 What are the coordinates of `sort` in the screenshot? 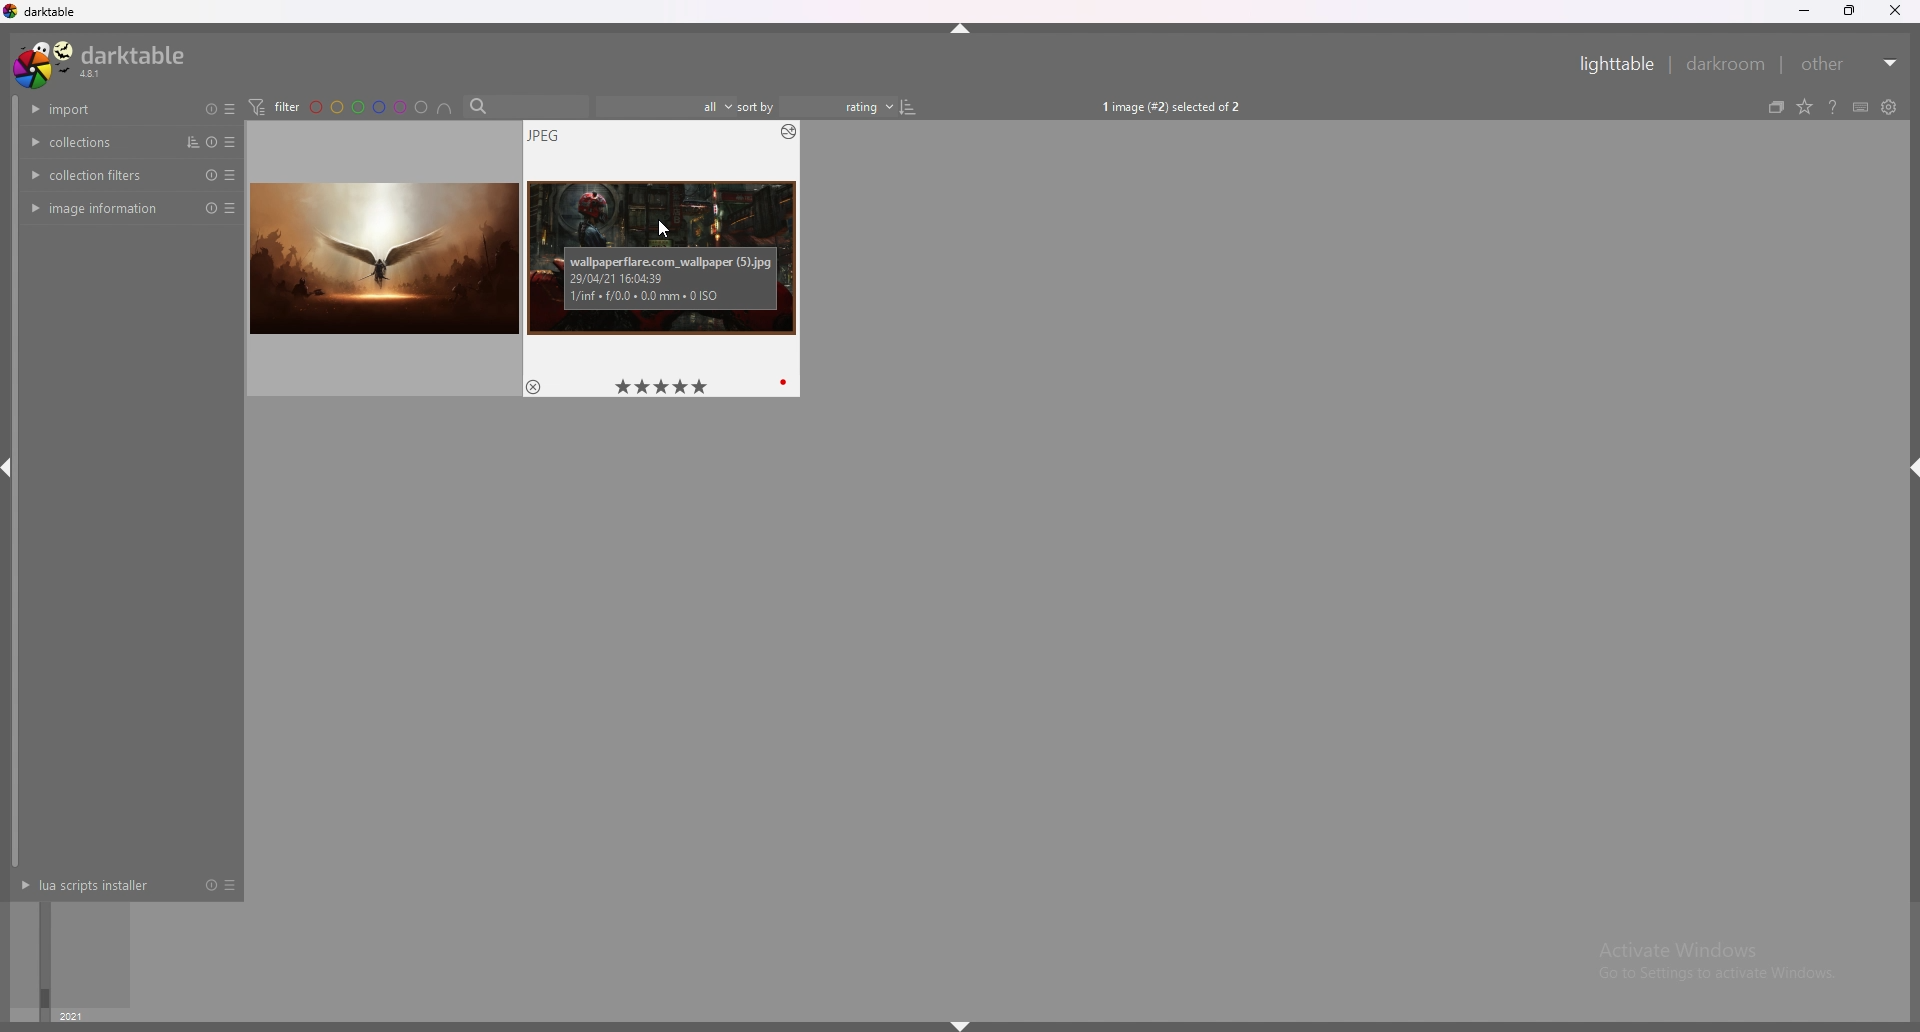 It's located at (192, 142).